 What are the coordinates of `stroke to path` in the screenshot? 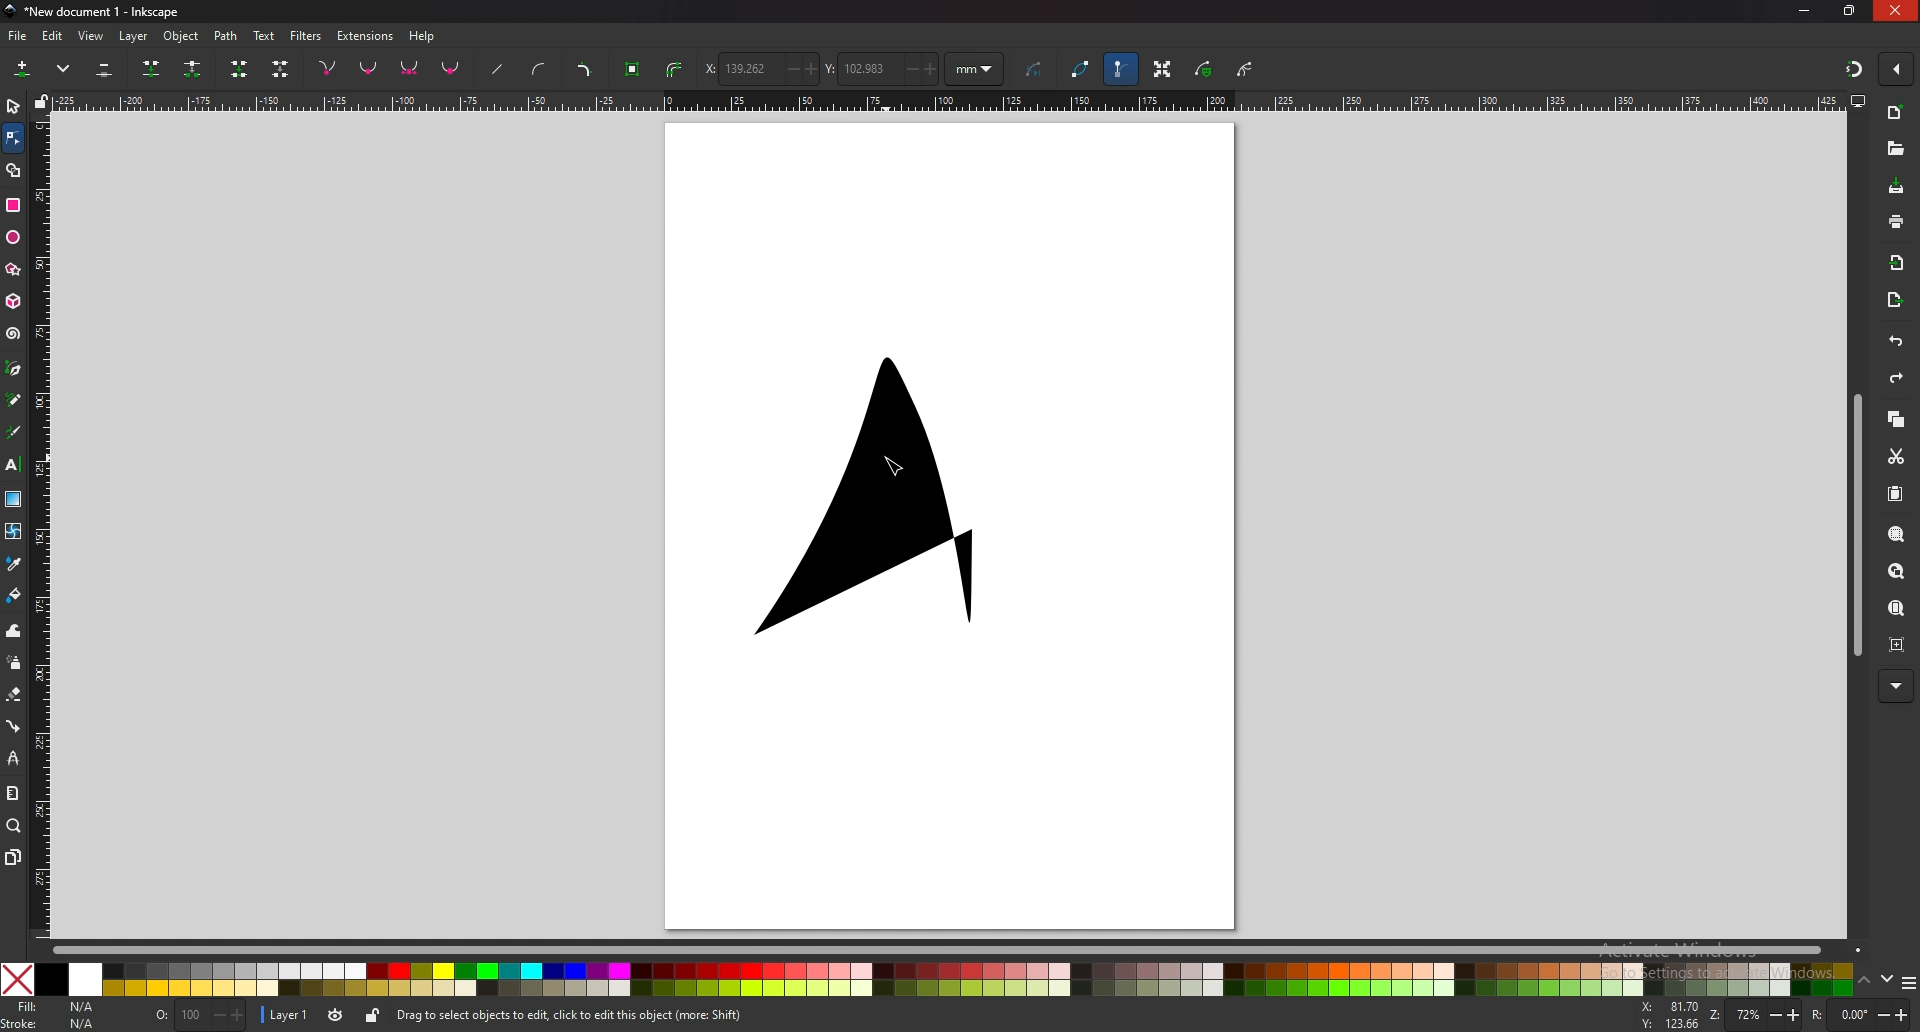 It's located at (677, 69).